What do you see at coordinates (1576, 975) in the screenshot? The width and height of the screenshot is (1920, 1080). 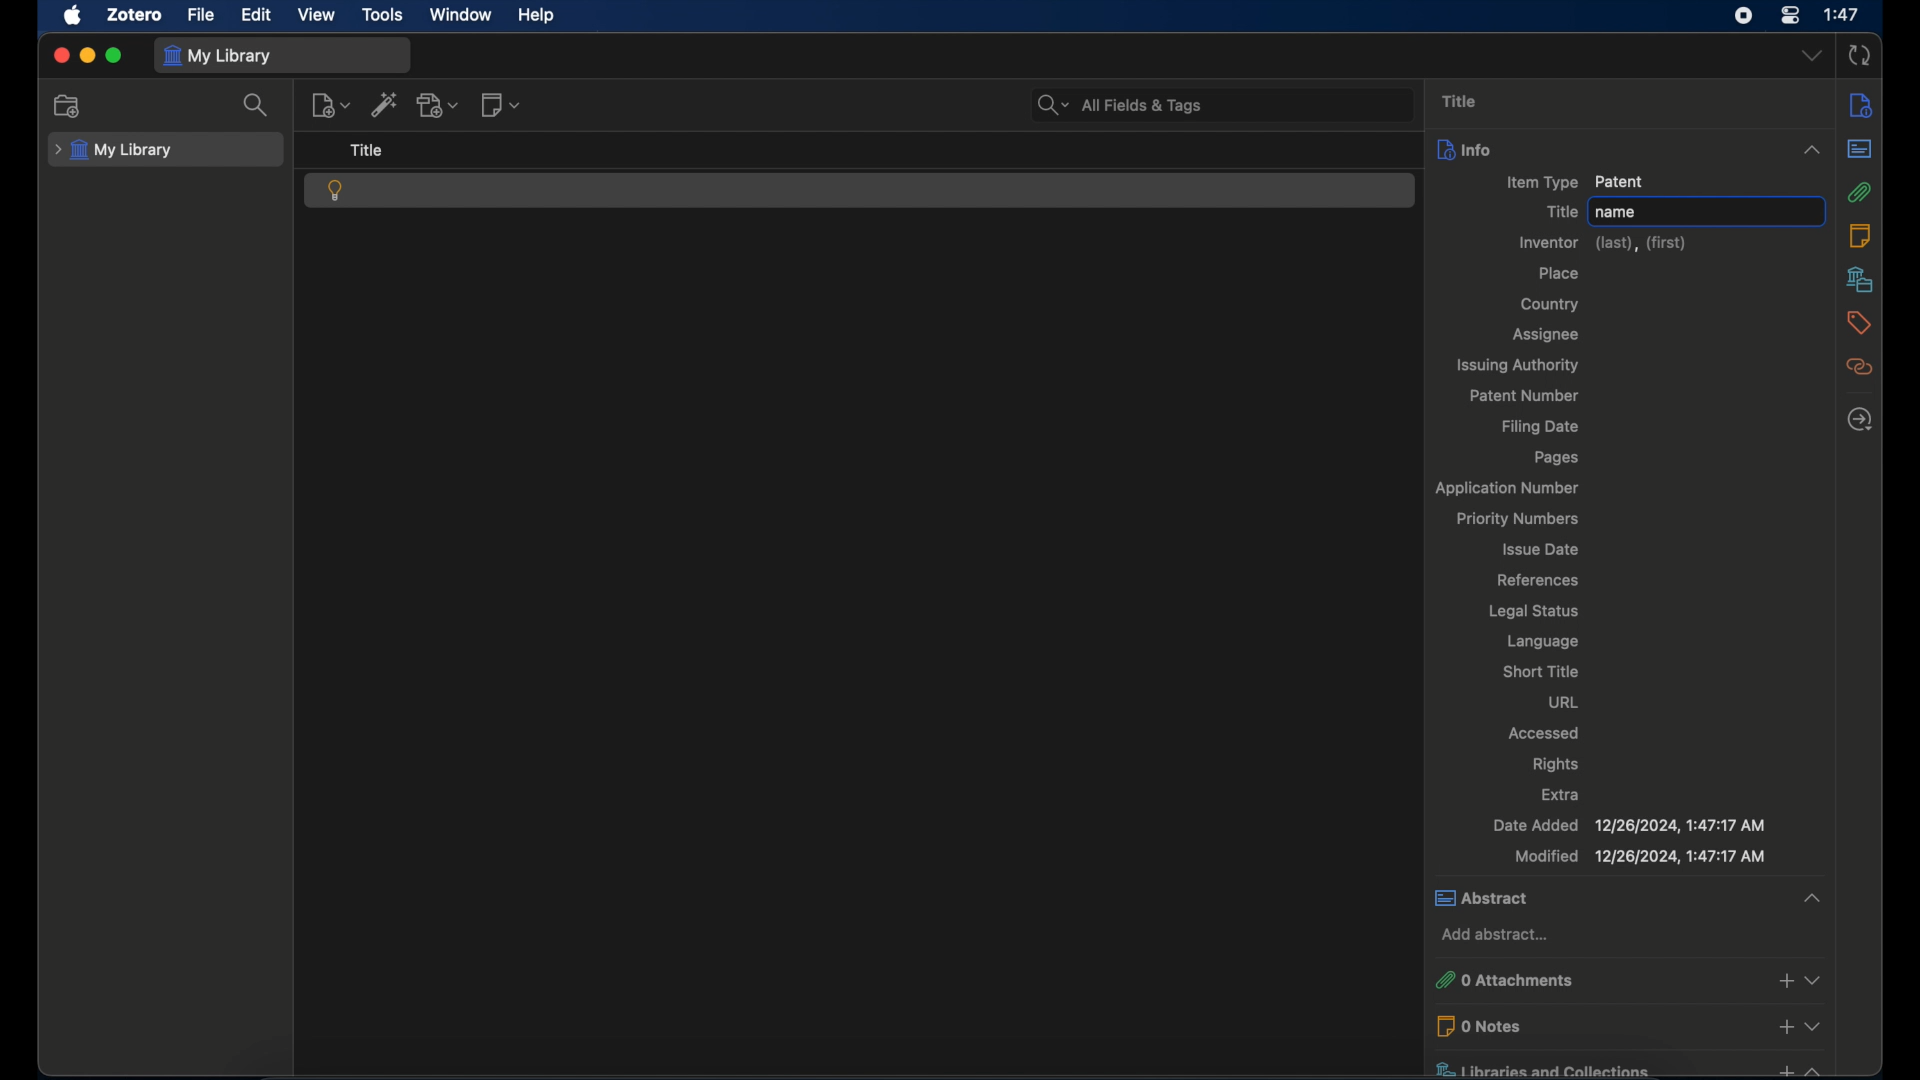 I see `0 attachments` at bounding box center [1576, 975].